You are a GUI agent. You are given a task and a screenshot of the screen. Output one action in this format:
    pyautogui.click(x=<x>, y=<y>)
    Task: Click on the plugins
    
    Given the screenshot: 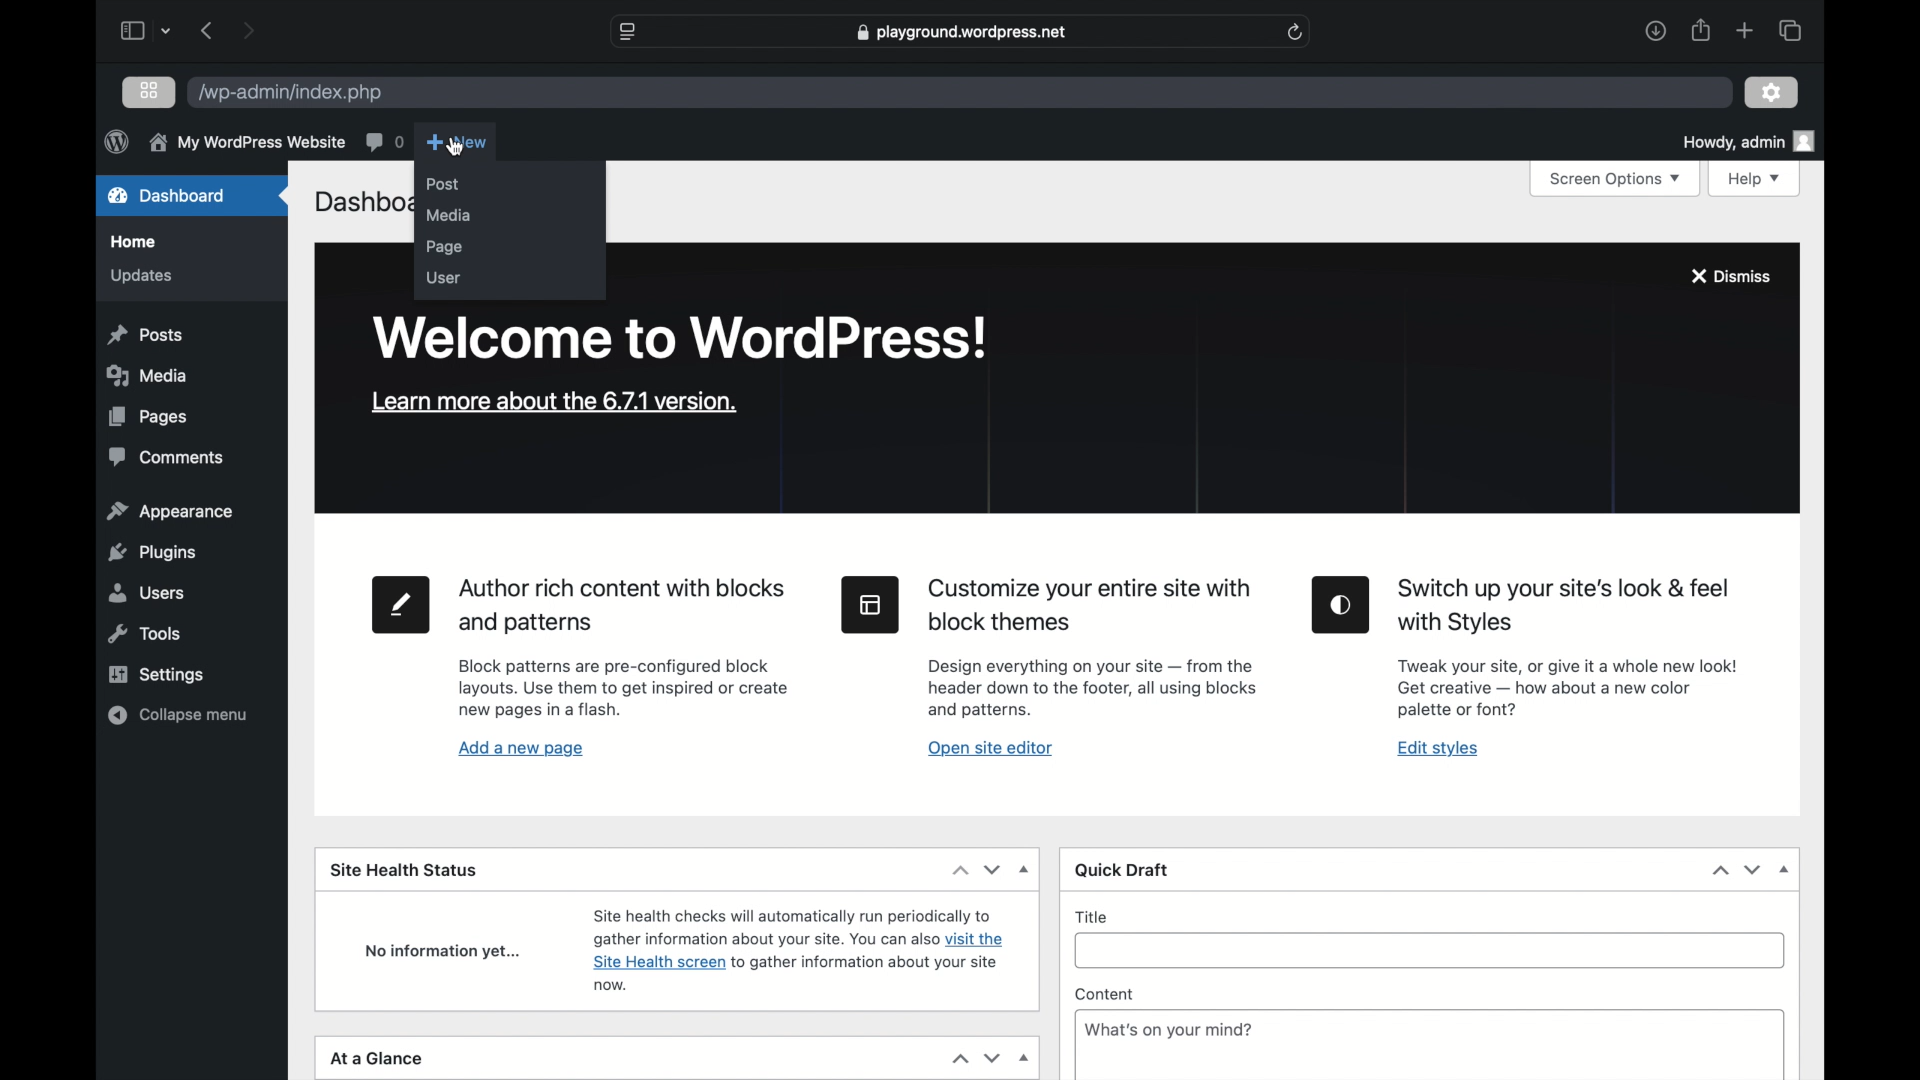 What is the action you would take?
    pyautogui.click(x=154, y=553)
    